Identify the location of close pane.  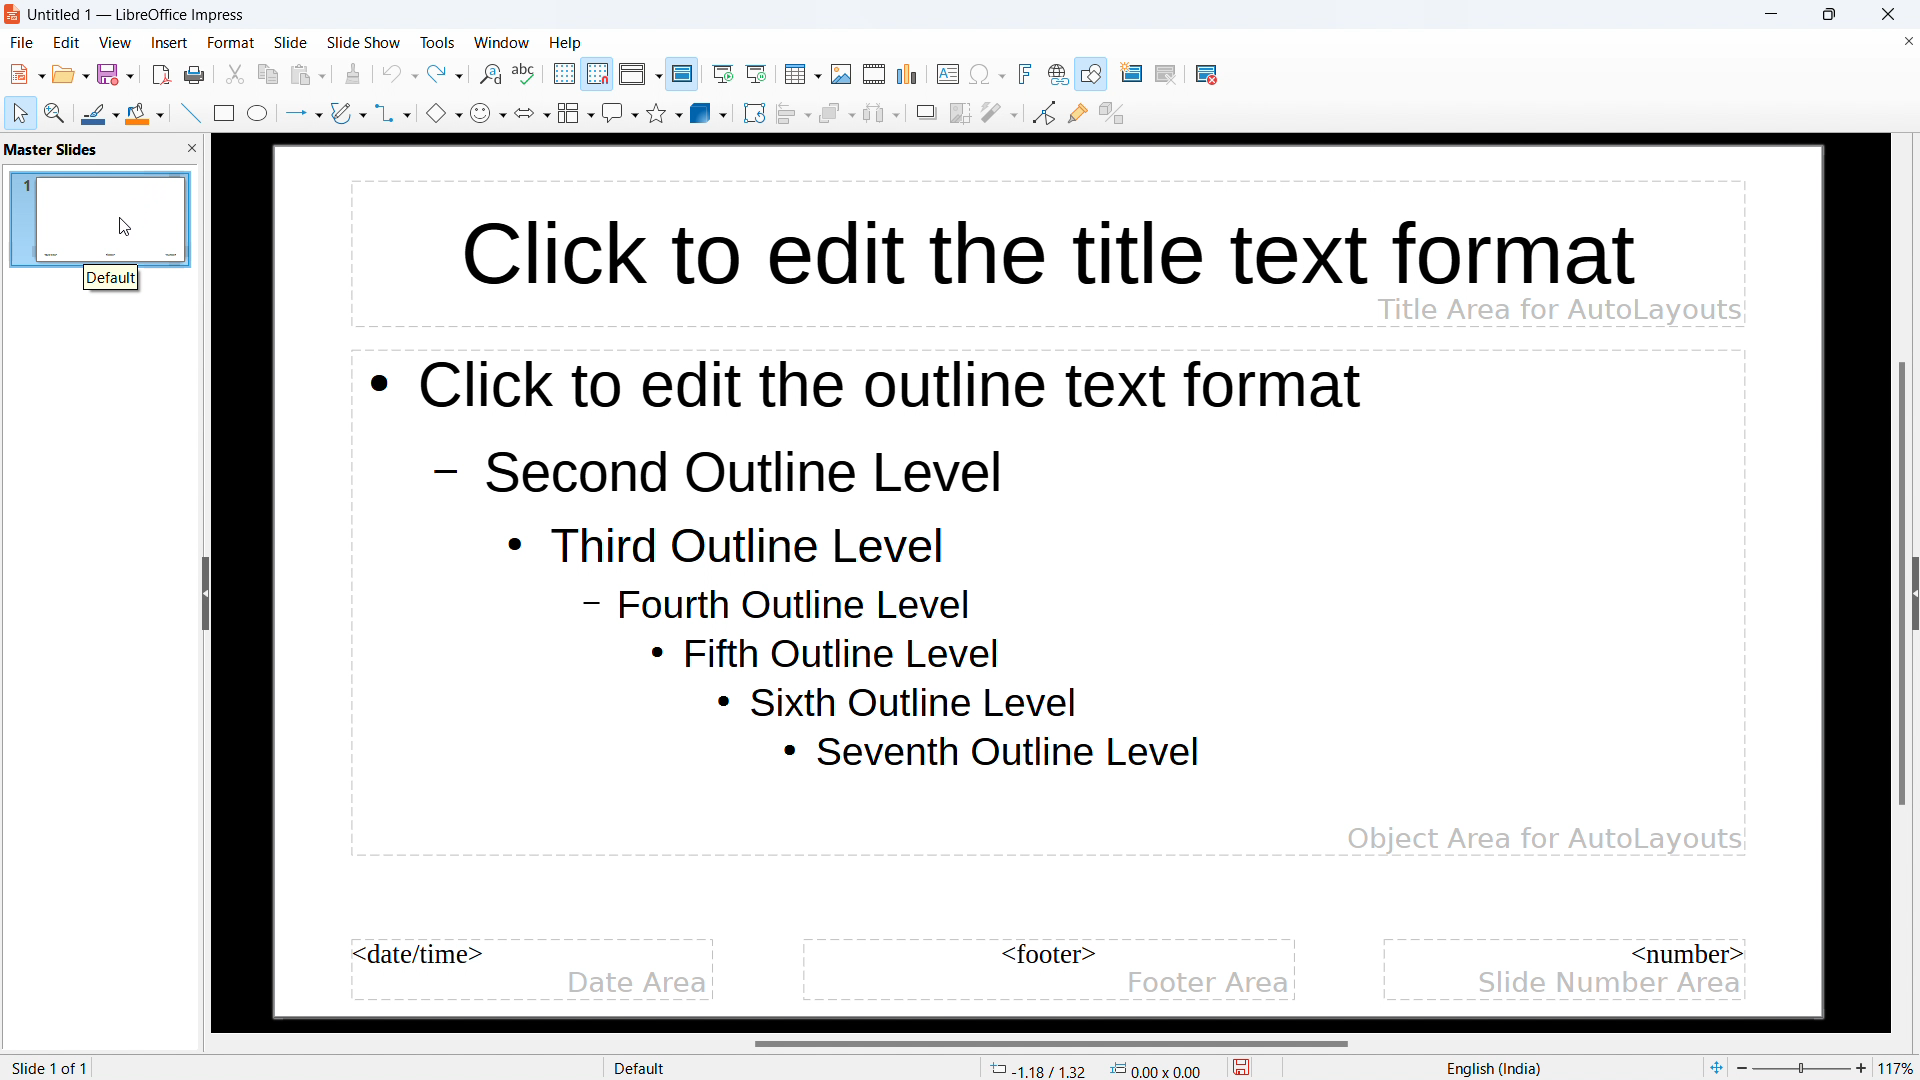
(191, 148).